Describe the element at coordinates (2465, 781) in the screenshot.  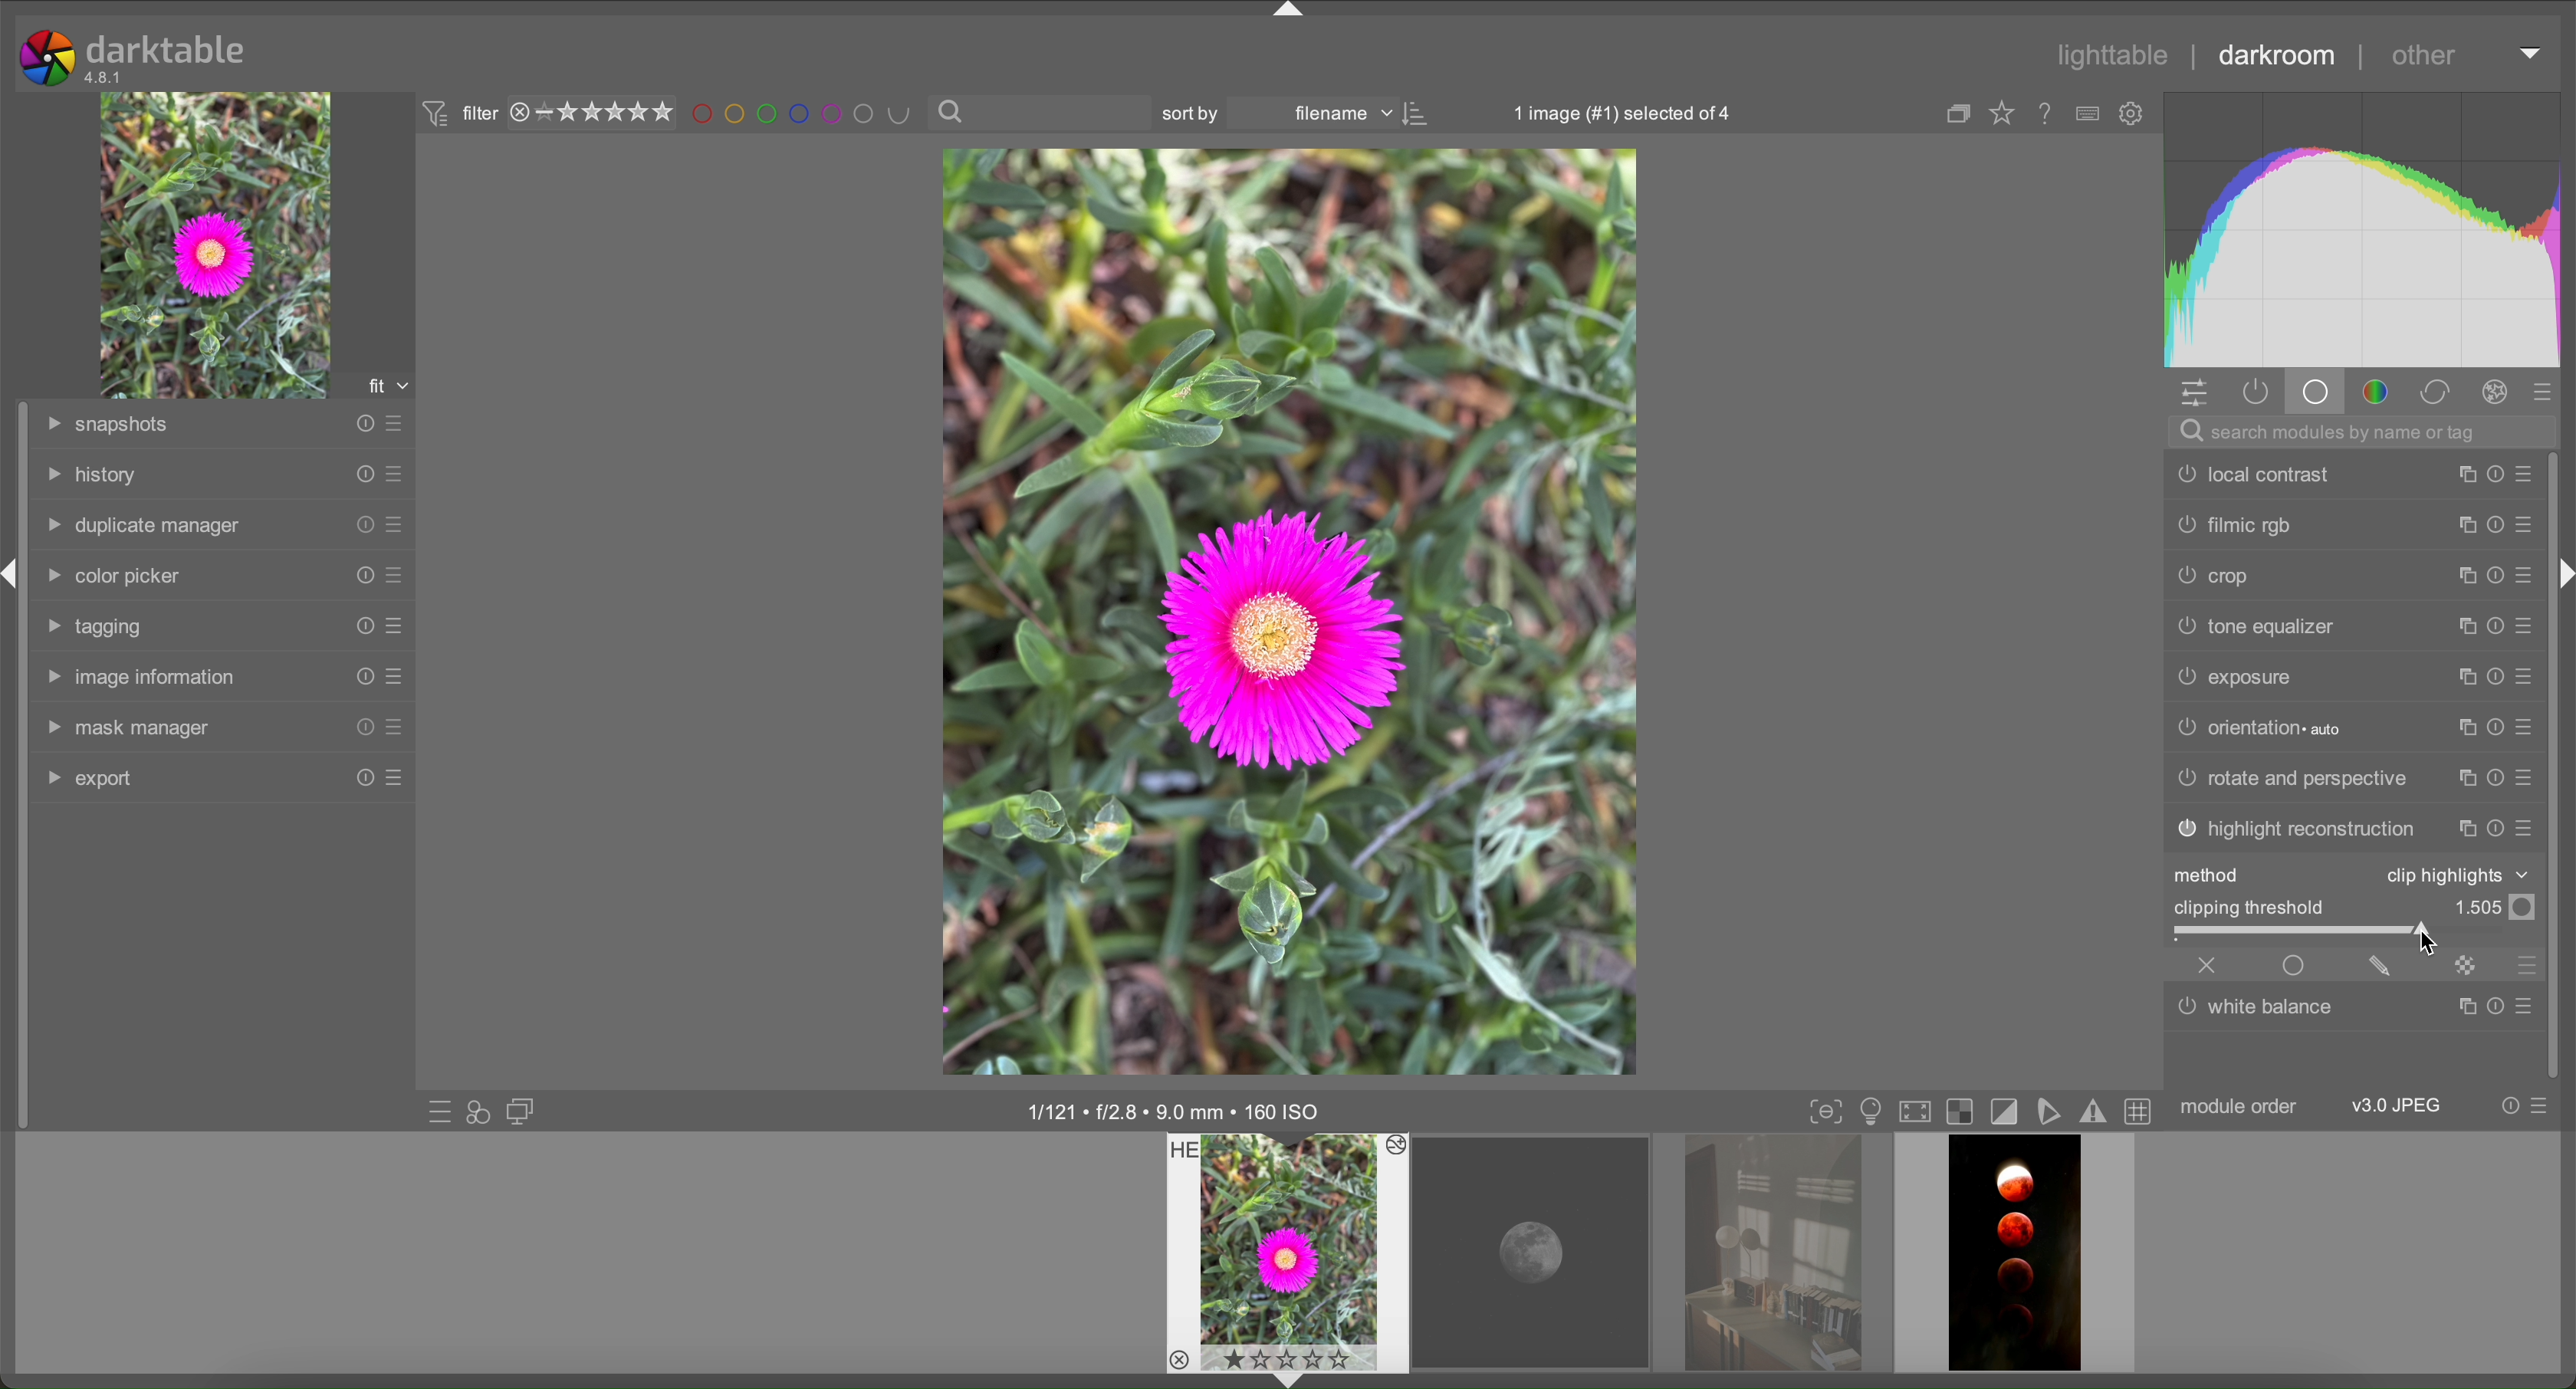
I see `copy` at that location.